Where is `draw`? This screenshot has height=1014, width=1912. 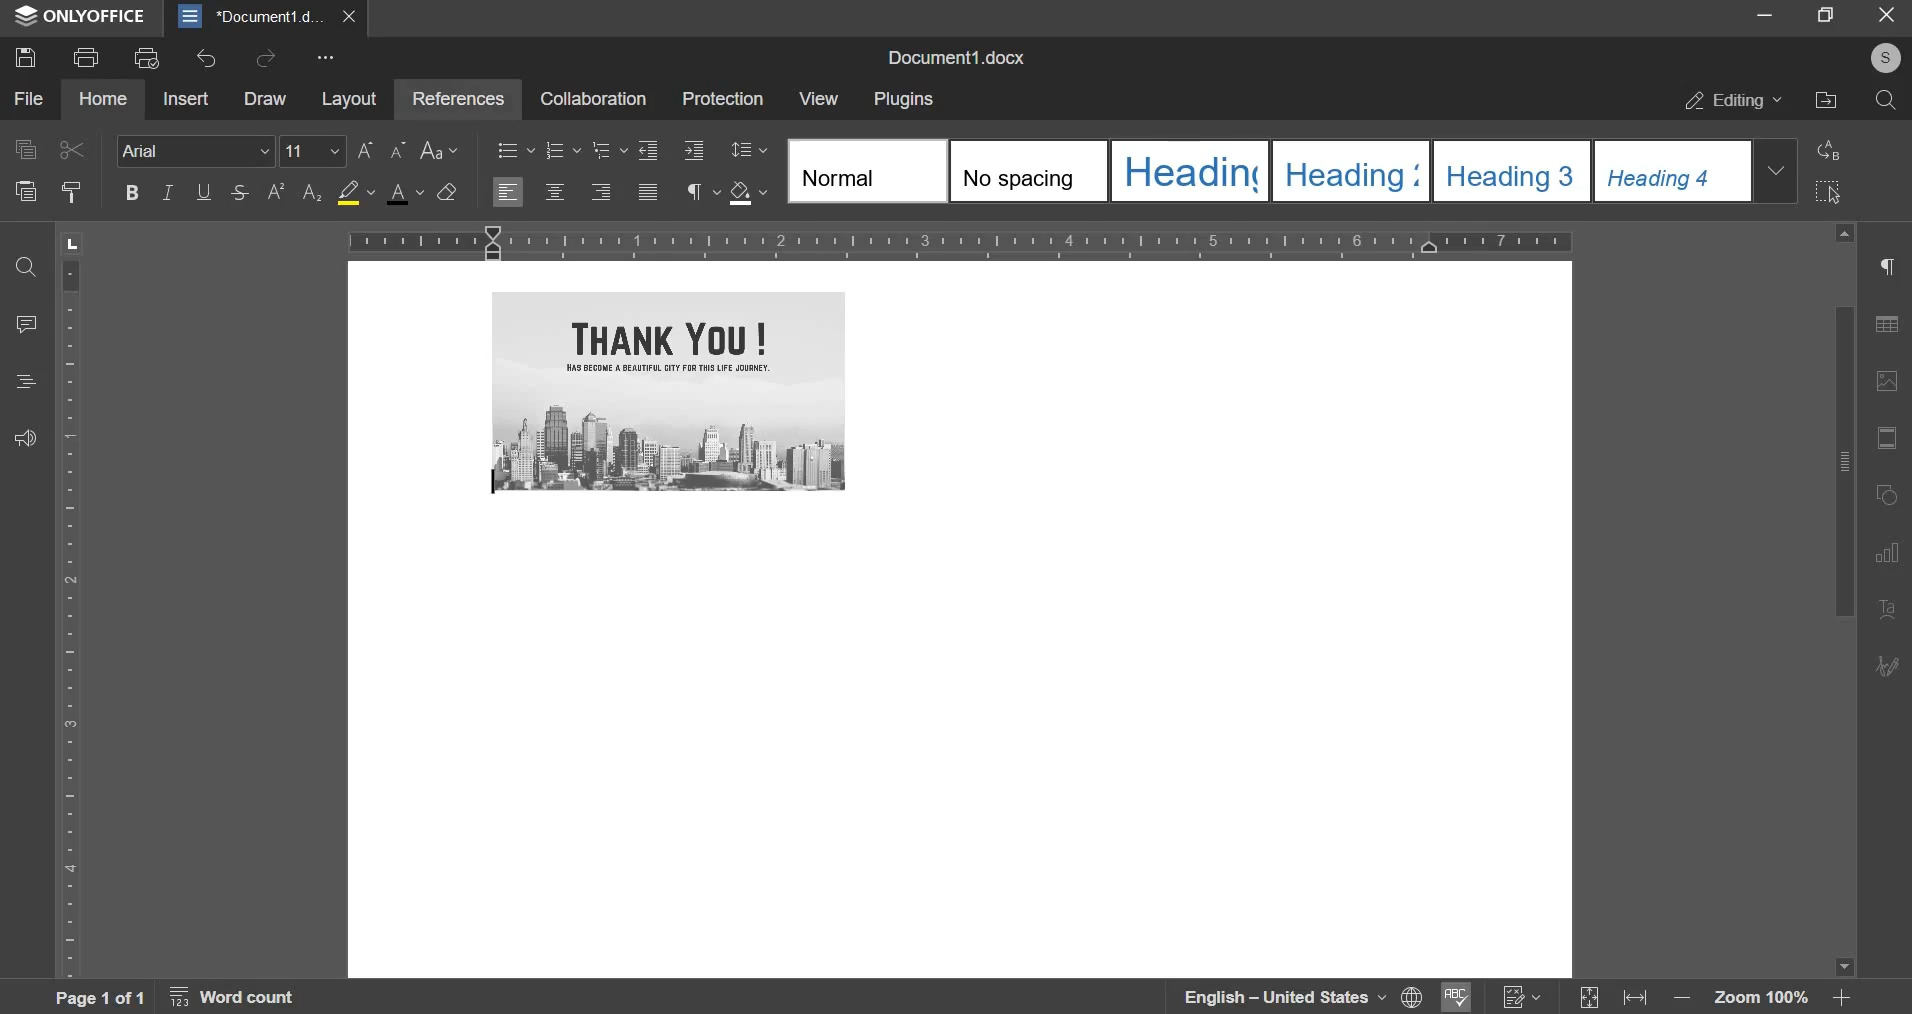
draw is located at coordinates (264, 99).